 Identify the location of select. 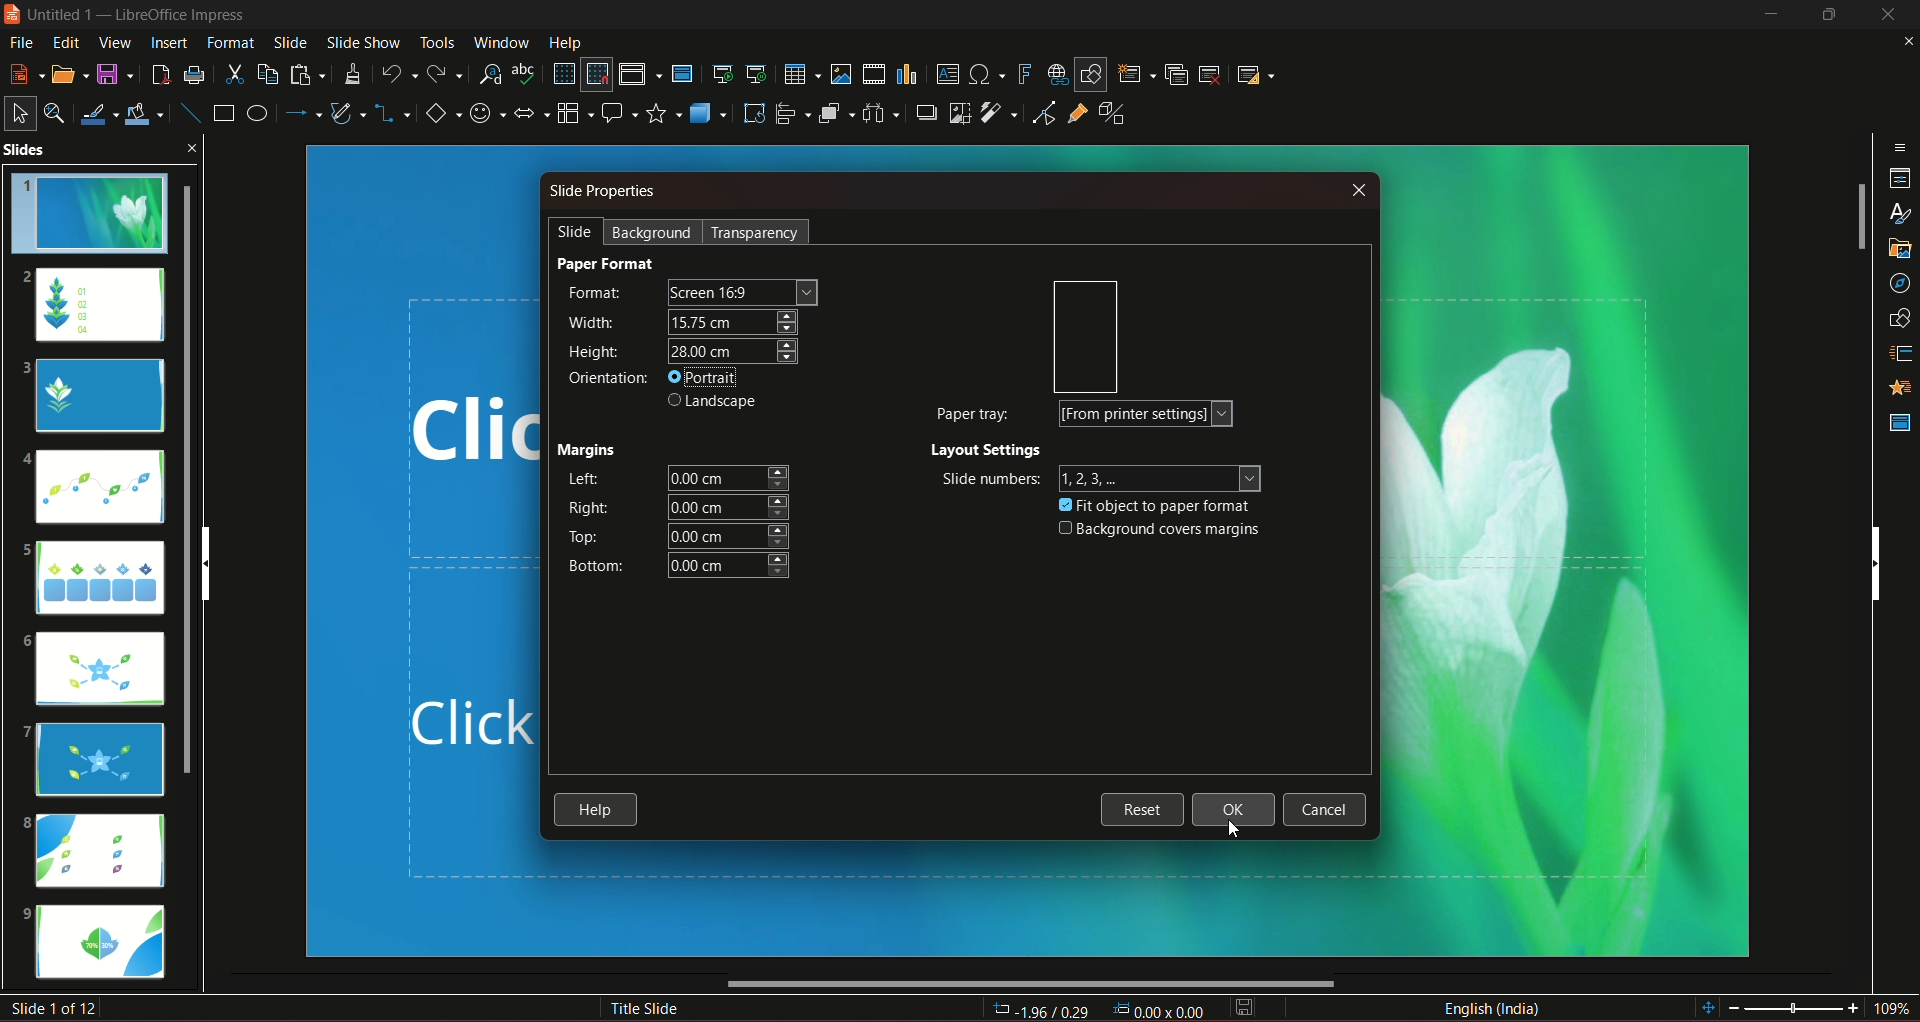
(20, 111).